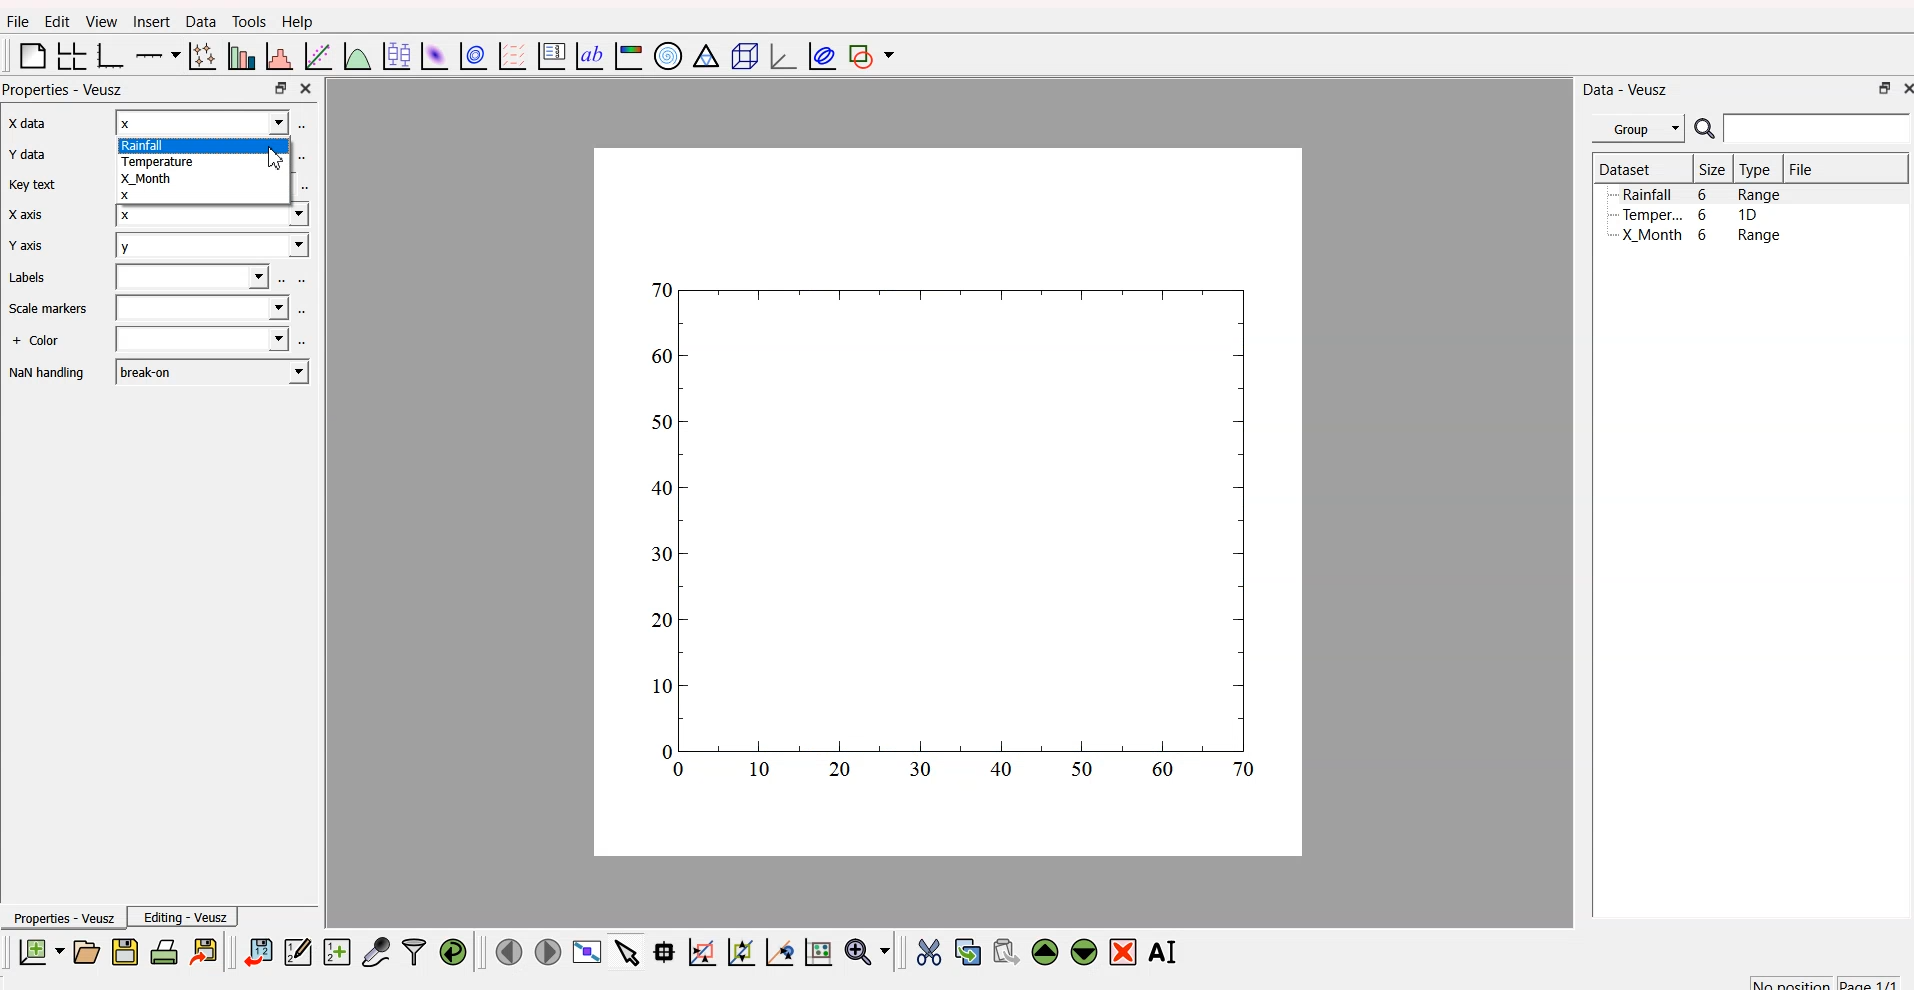 The width and height of the screenshot is (1914, 990). I want to click on File, so click(1803, 169).